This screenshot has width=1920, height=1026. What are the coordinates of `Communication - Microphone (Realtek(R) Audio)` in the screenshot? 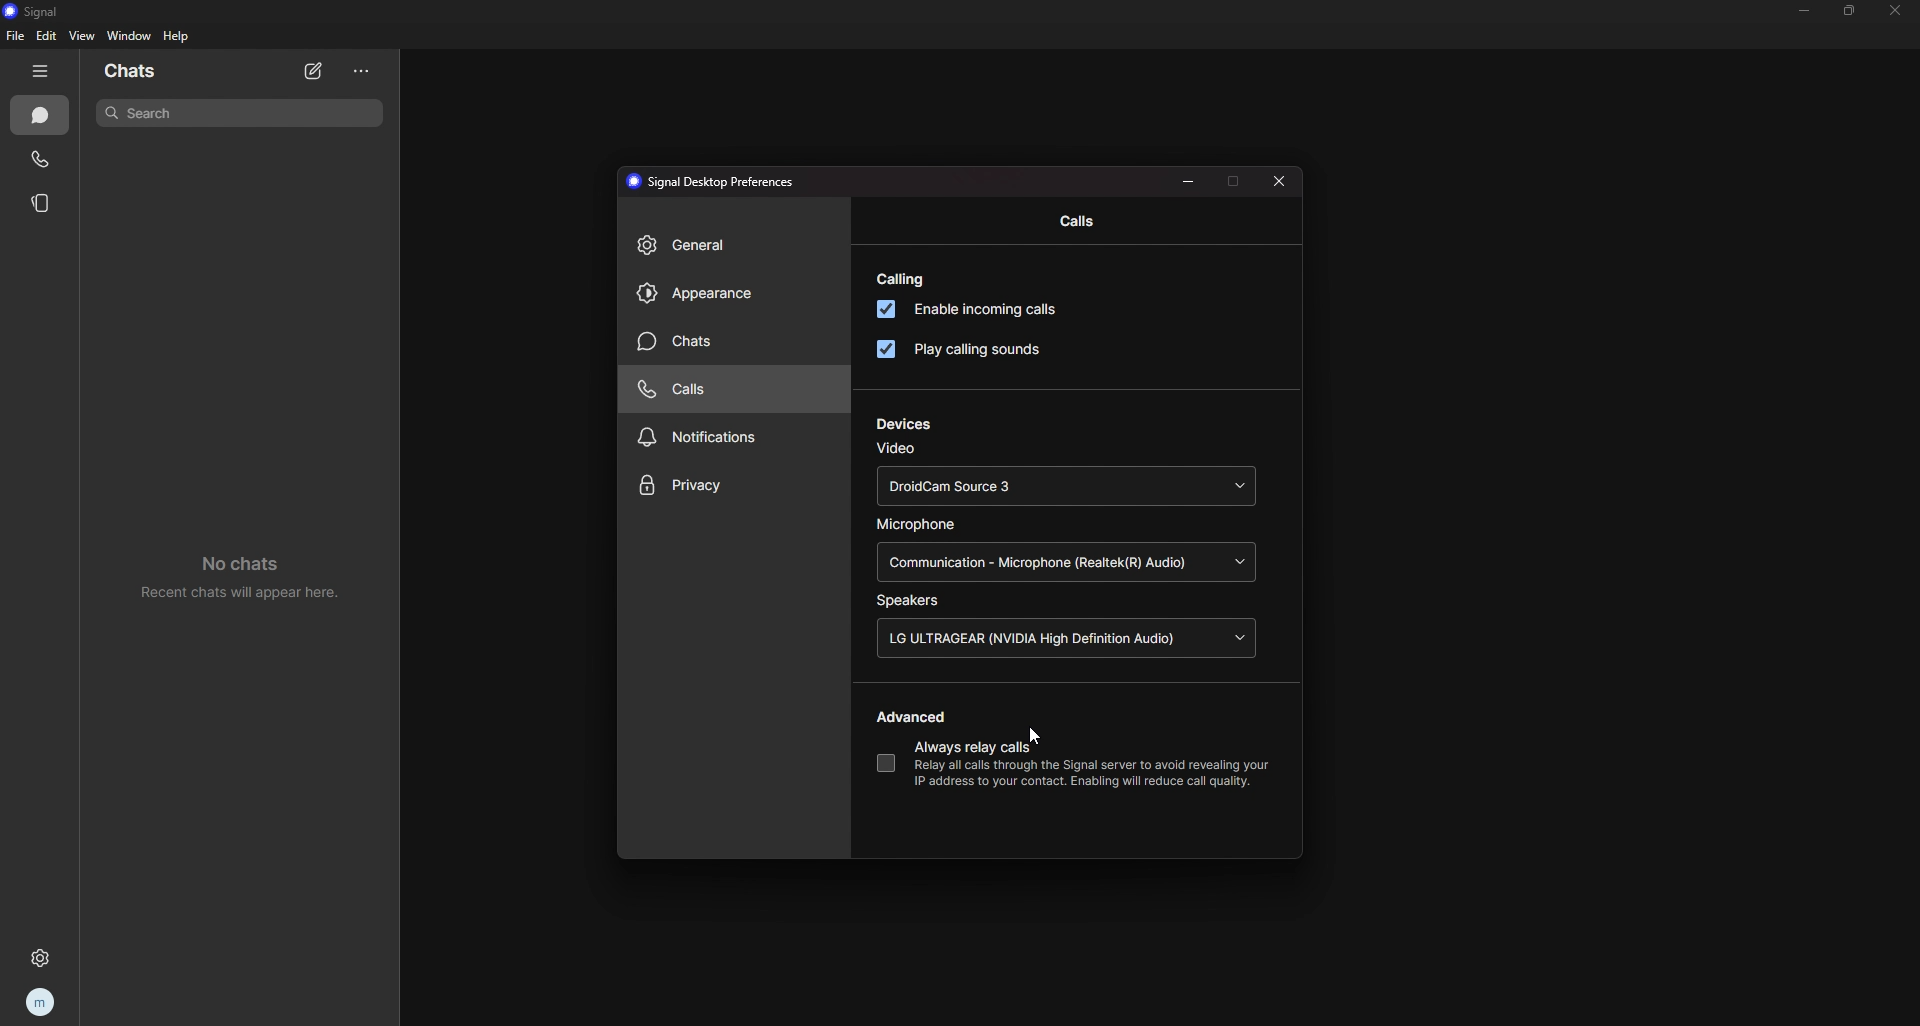 It's located at (1063, 561).